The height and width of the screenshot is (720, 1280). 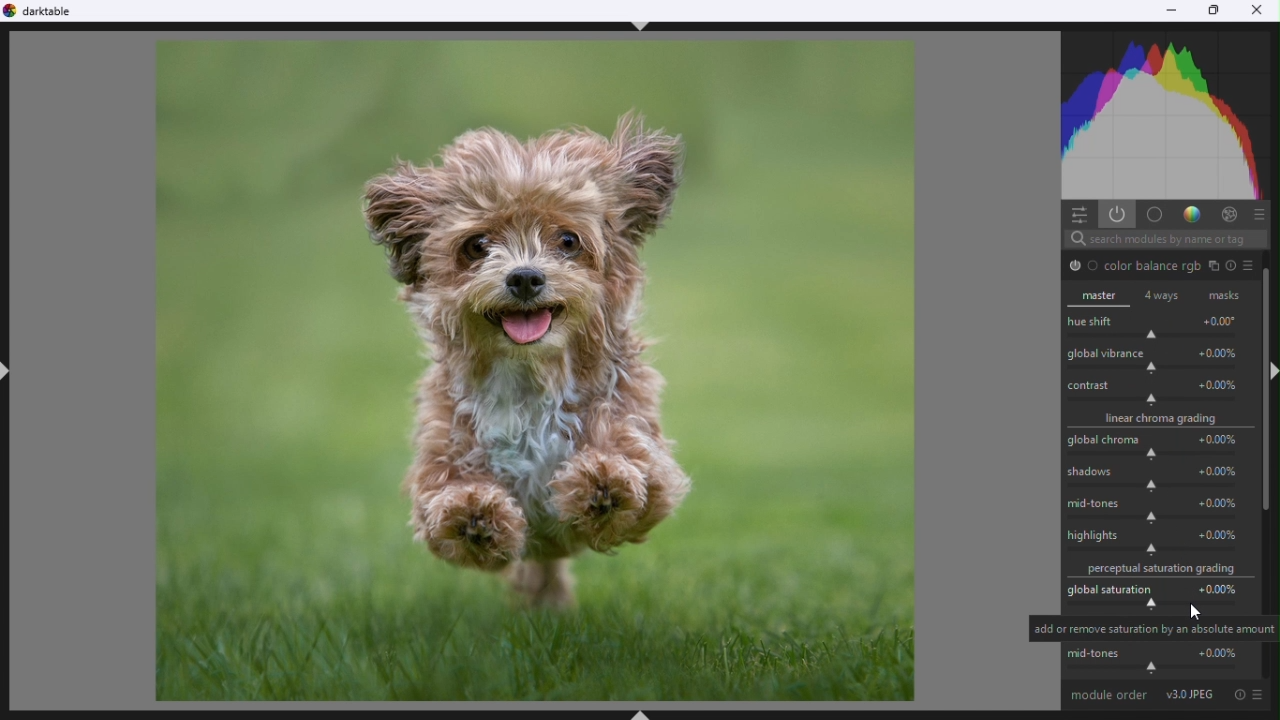 What do you see at coordinates (1172, 10) in the screenshot?
I see `Minimise` at bounding box center [1172, 10].